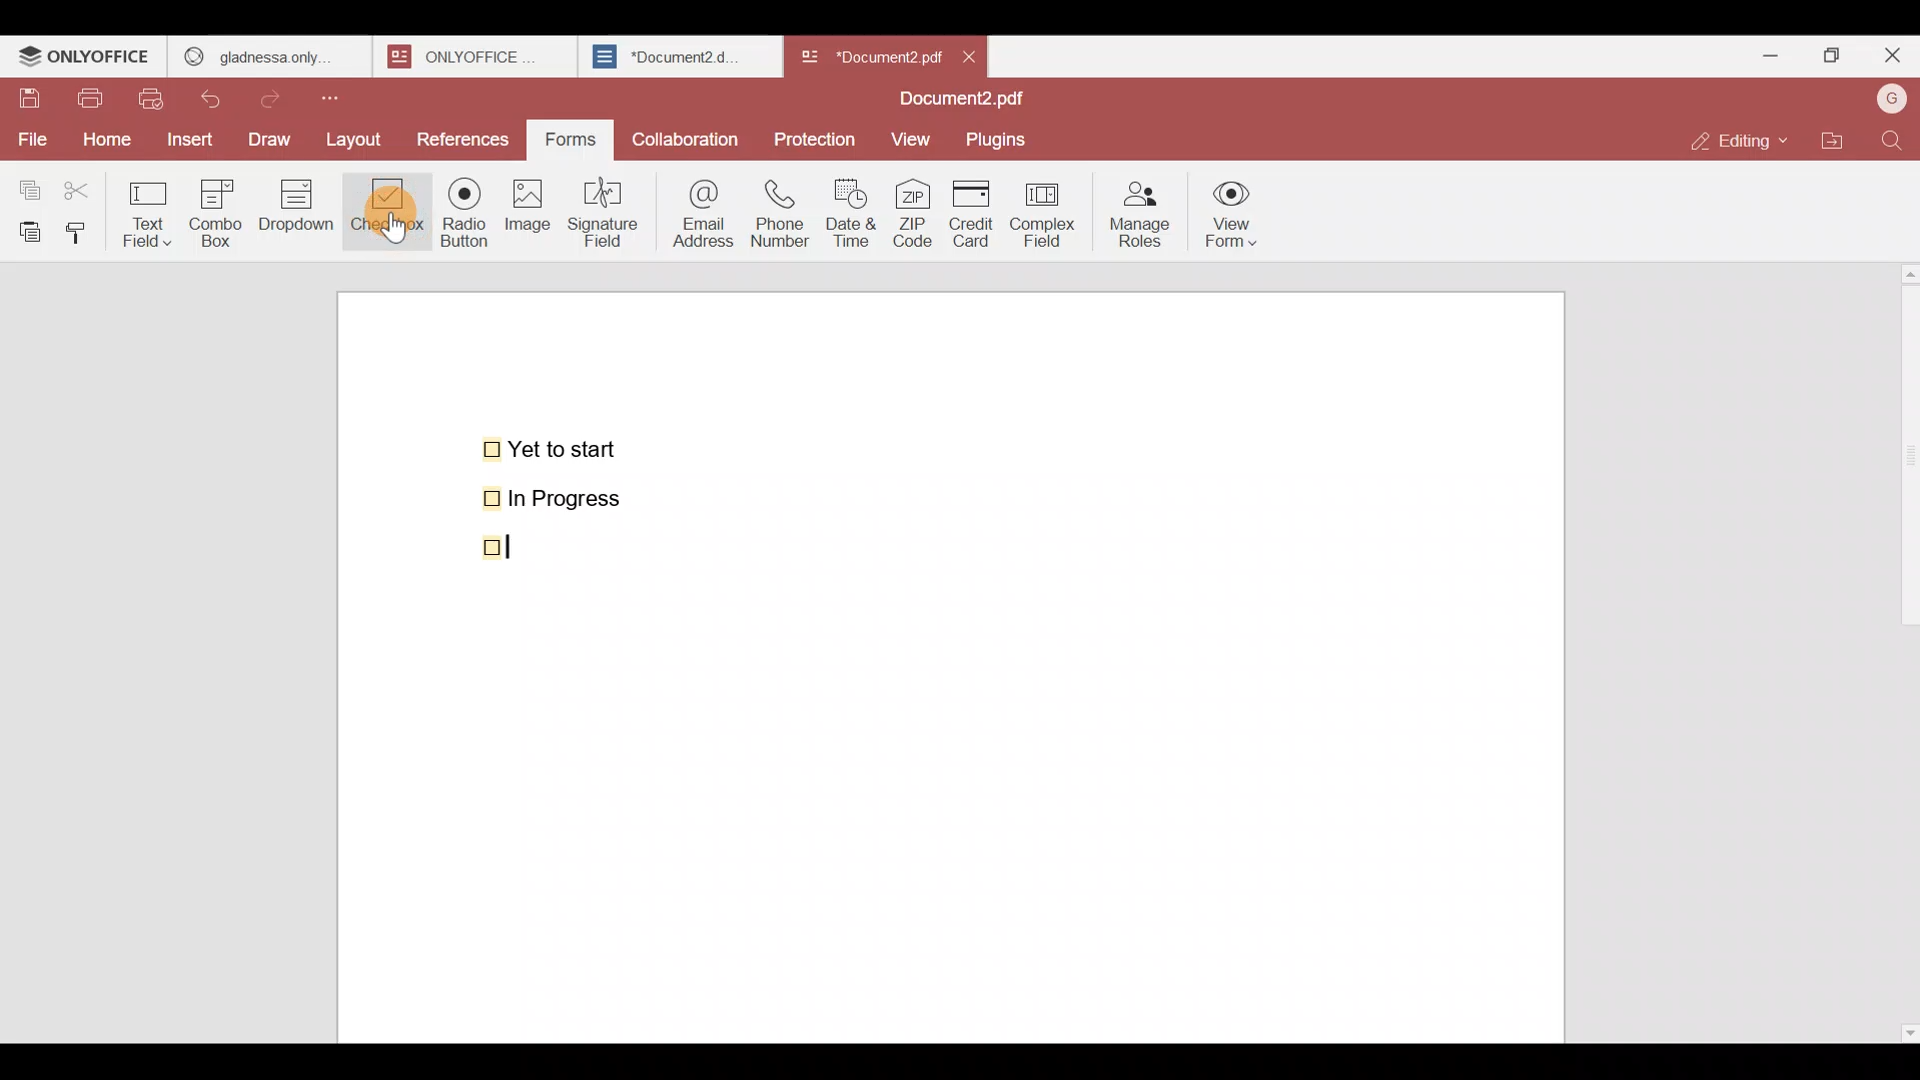 The image size is (1920, 1080). I want to click on Undo, so click(220, 95).